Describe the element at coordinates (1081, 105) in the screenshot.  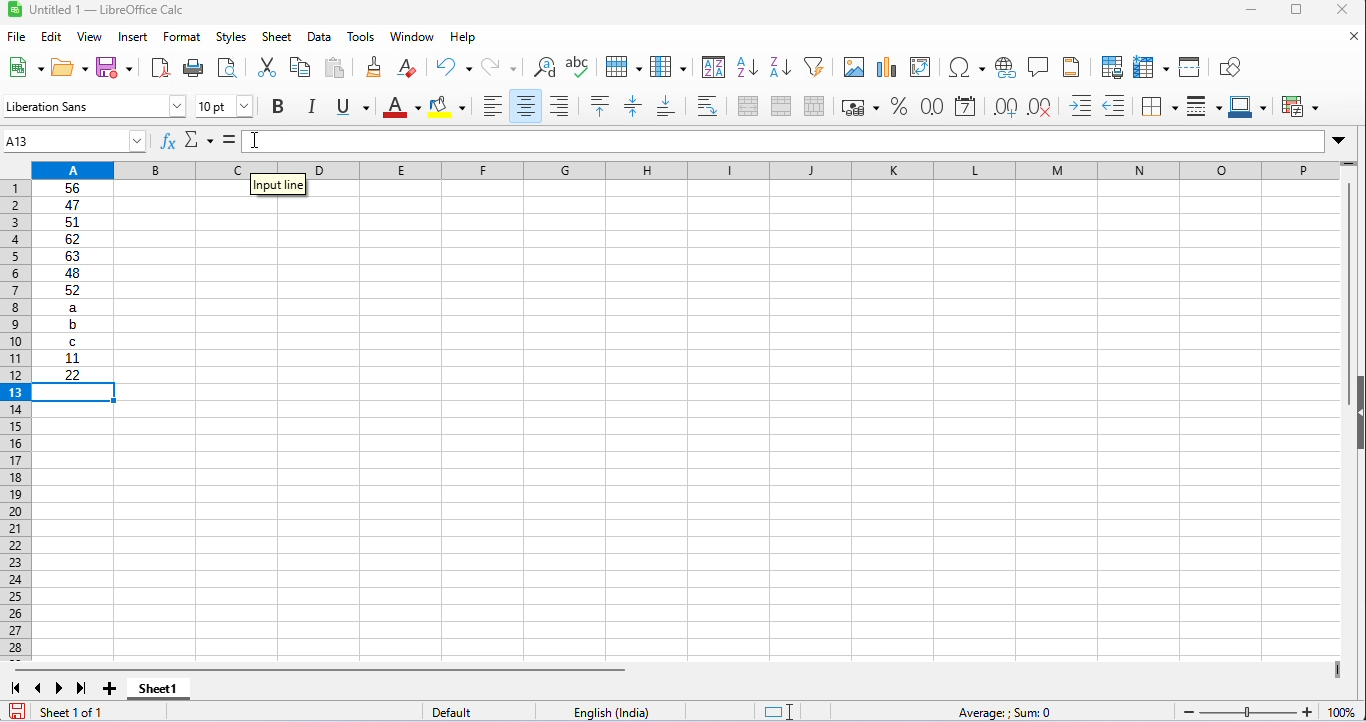
I see `increase indent` at that location.